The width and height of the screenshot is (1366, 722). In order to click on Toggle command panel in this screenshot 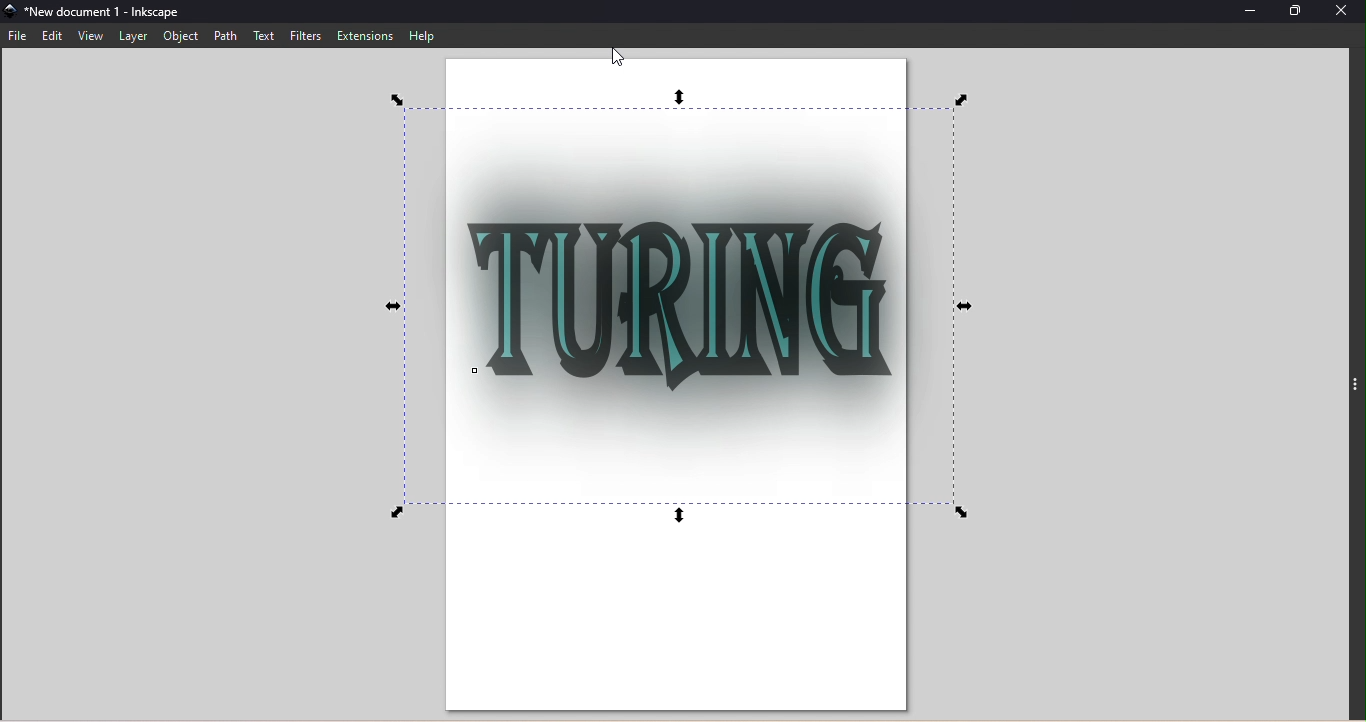, I will do `click(1355, 390)`.